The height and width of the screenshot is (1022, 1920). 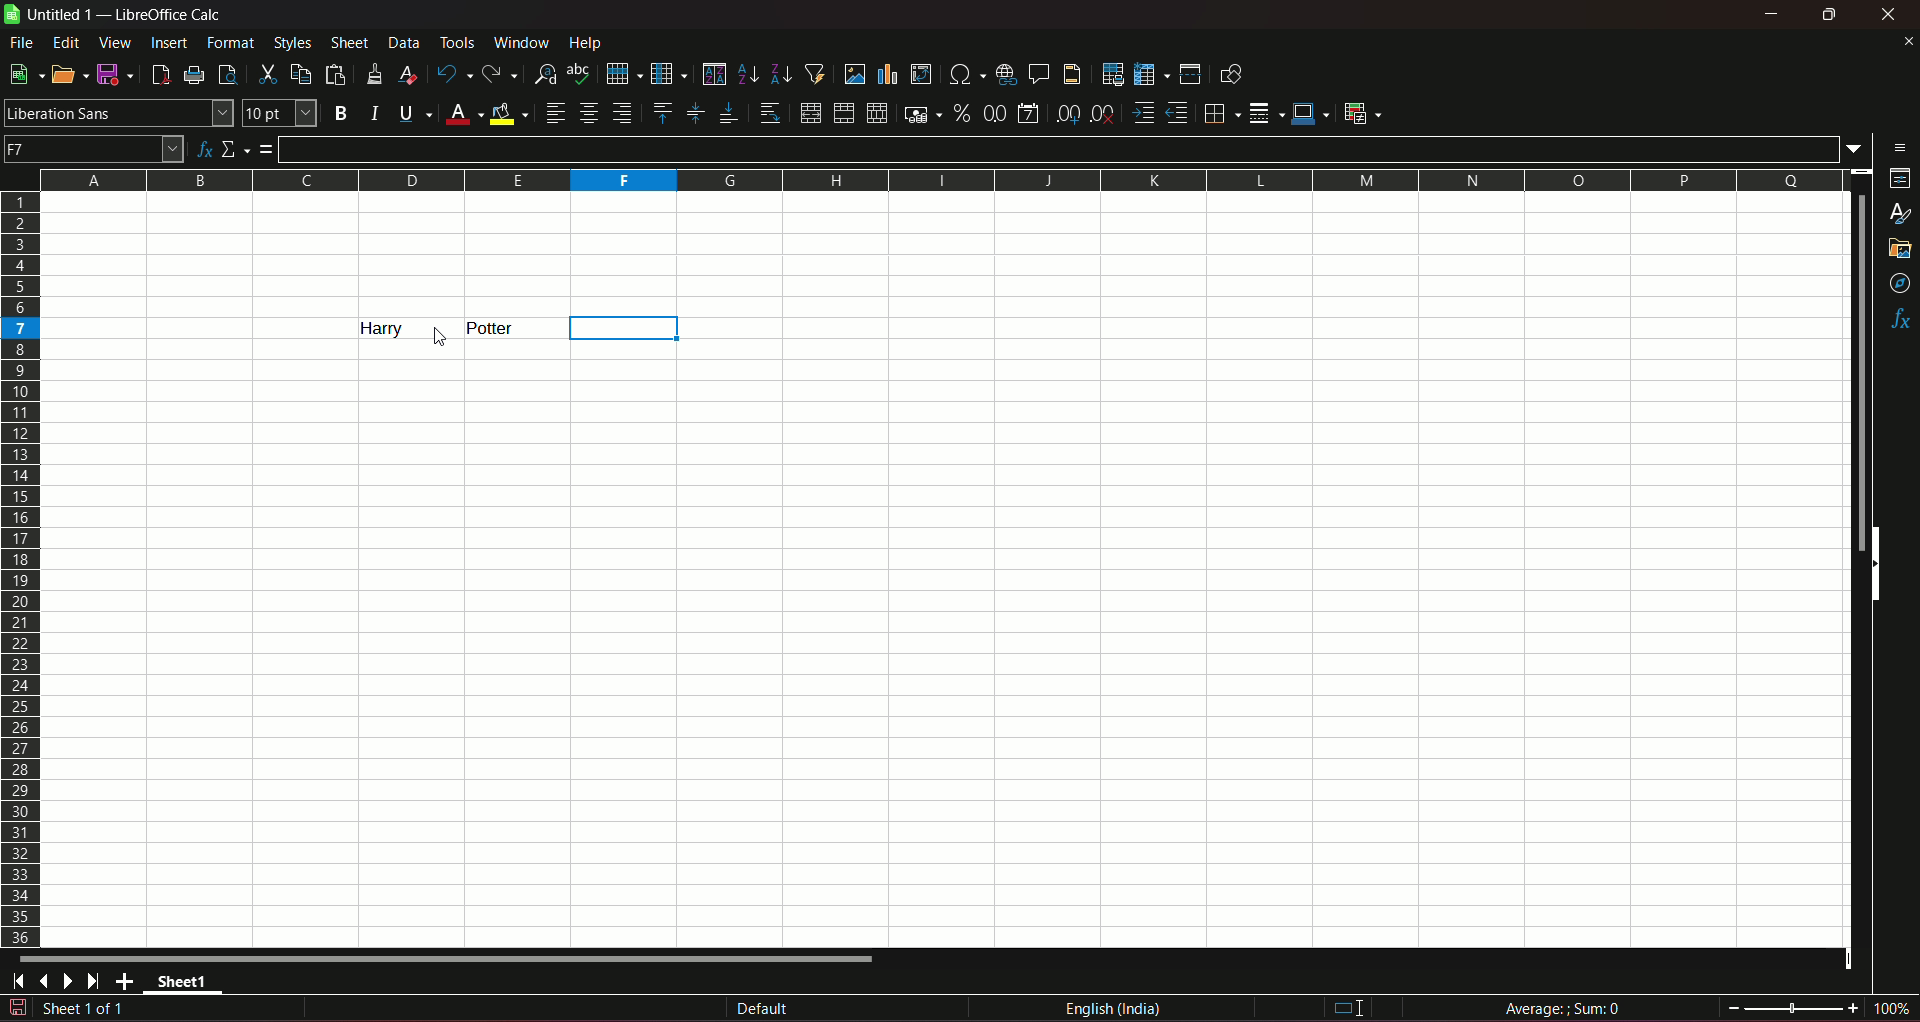 I want to click on sort ascending, so click(x=749, y=72).